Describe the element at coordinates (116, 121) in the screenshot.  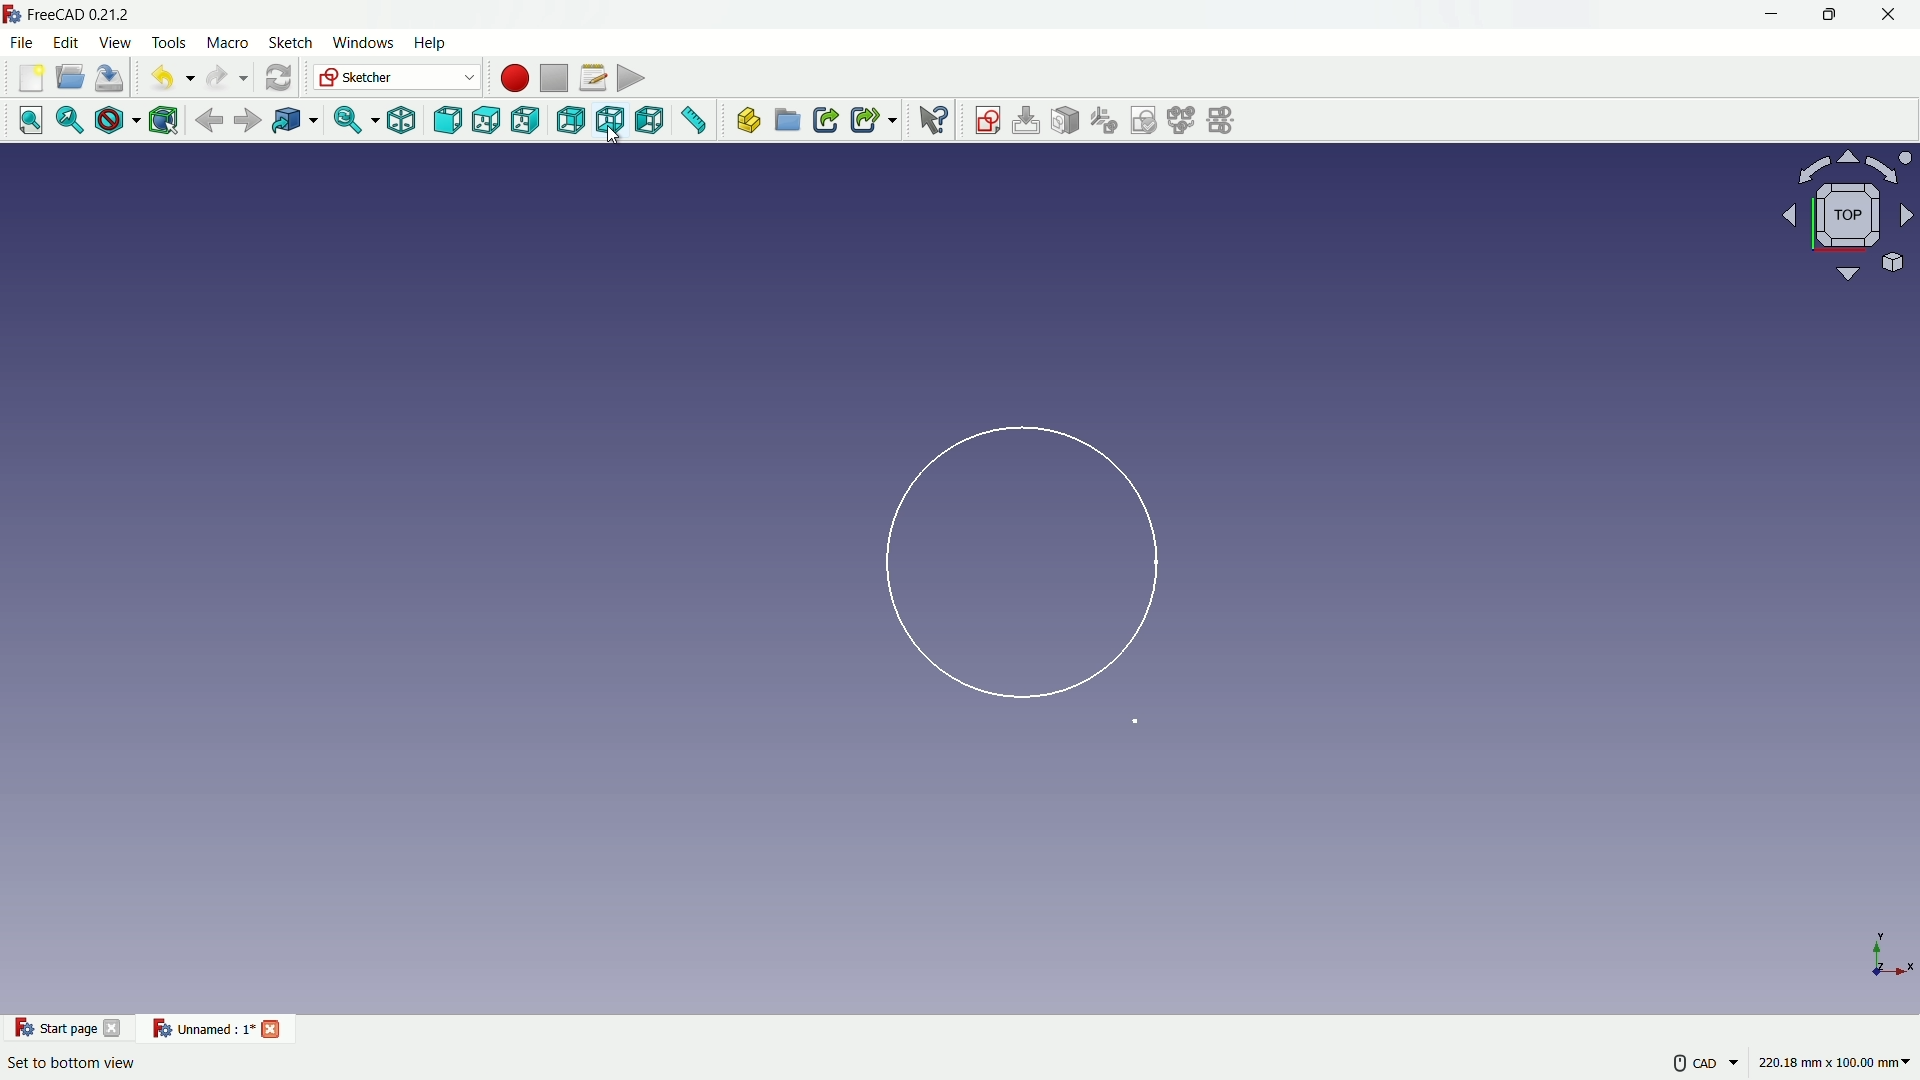
I see `draw style` at that location.